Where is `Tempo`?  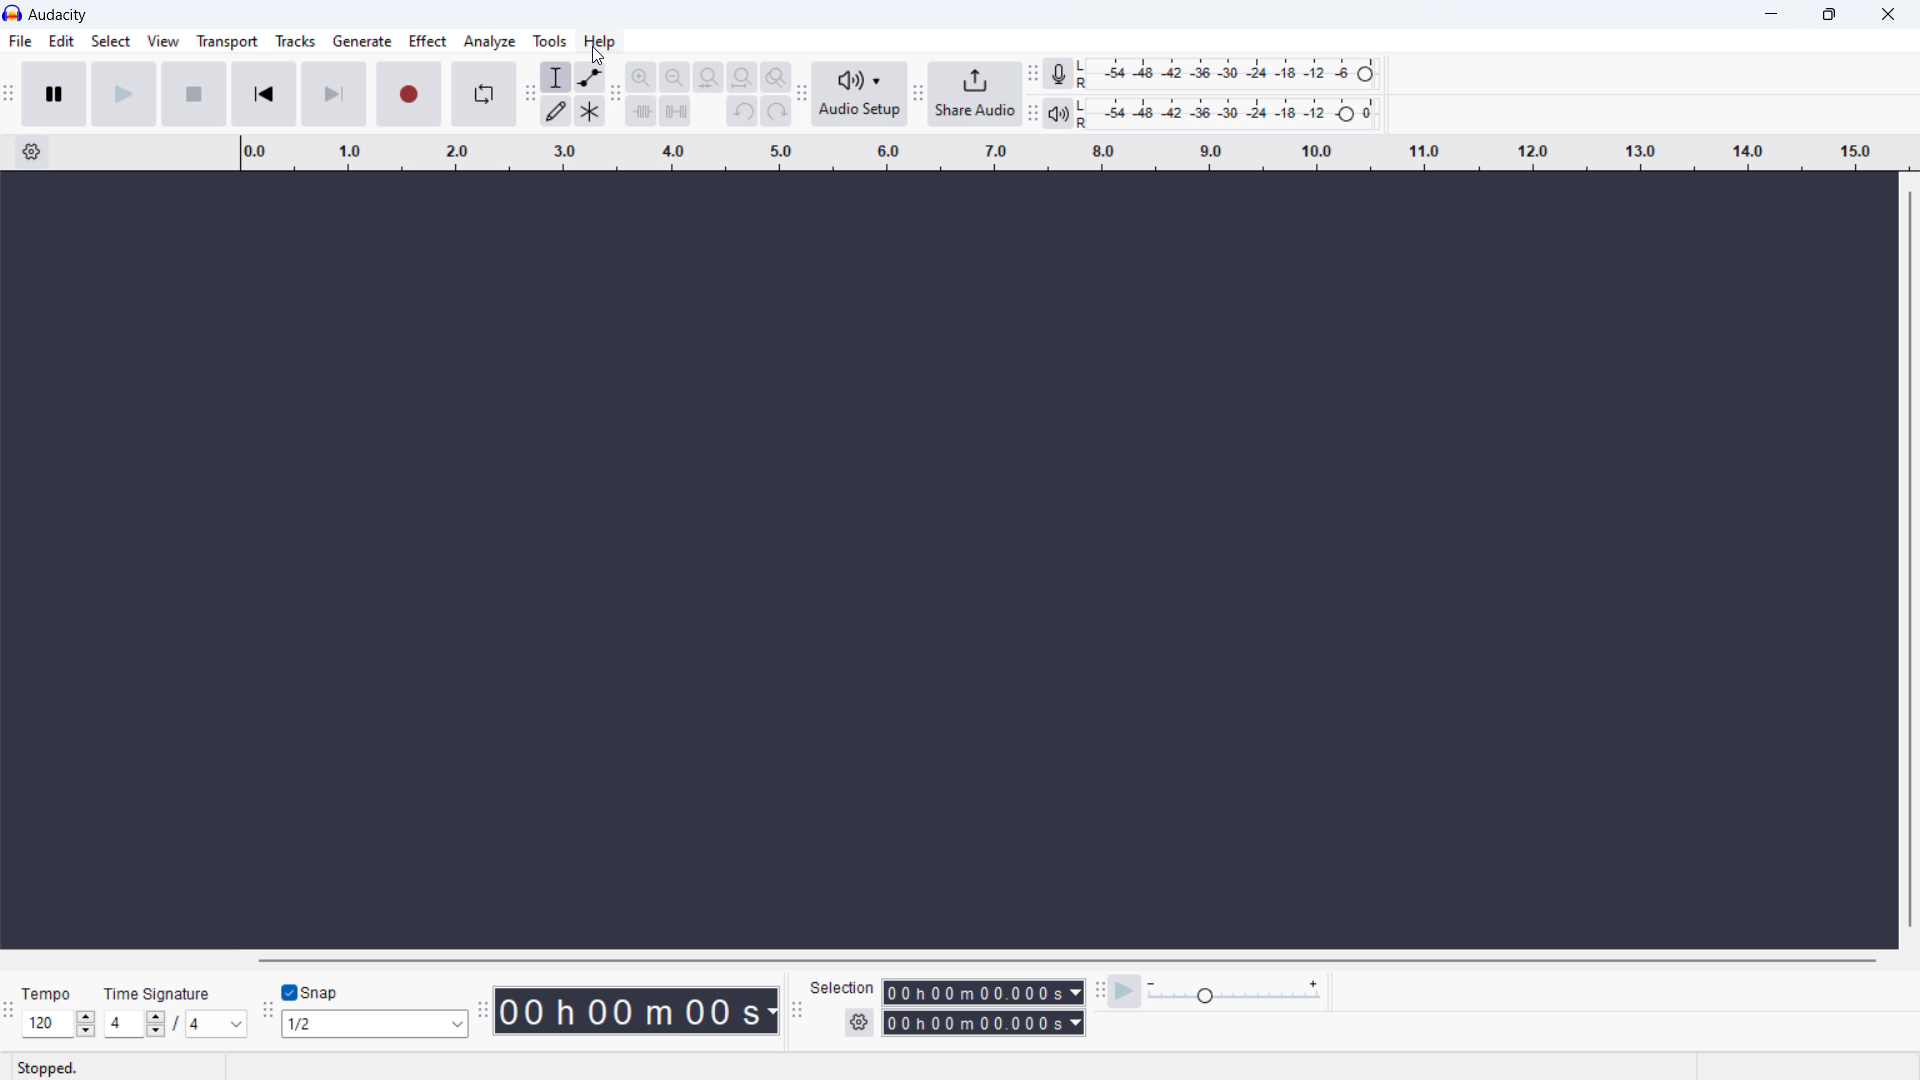
Tempo is located at coordinates (47, 993).